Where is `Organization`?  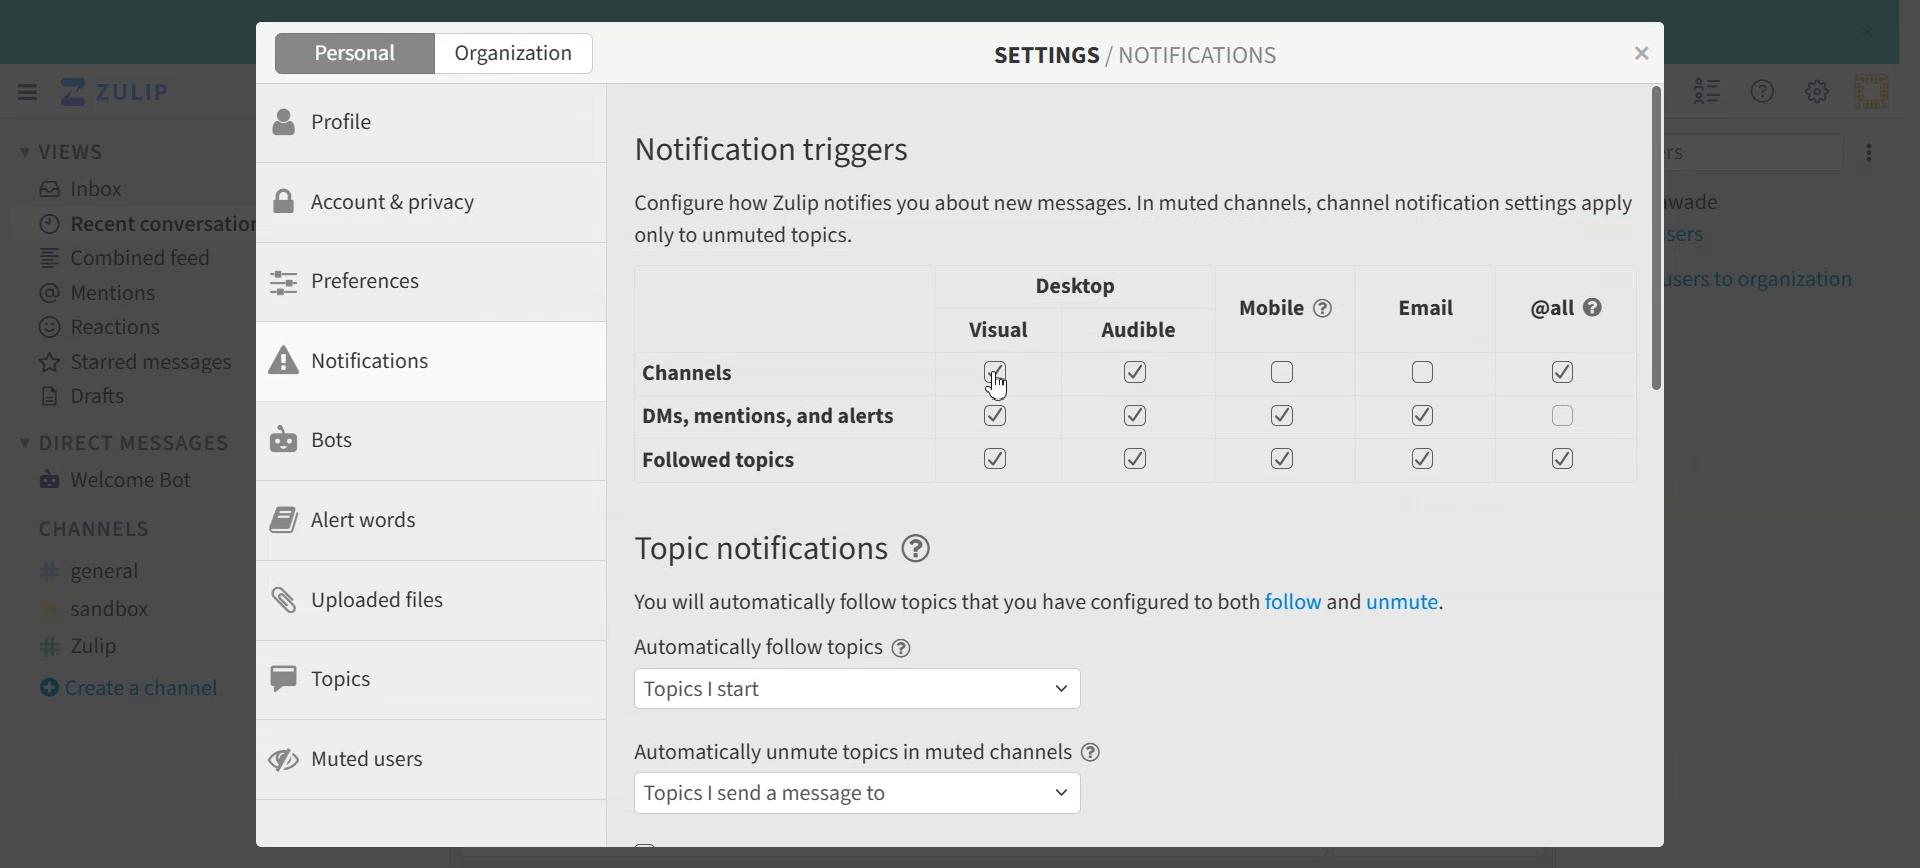
Organization is located at coordinates (518, 53).